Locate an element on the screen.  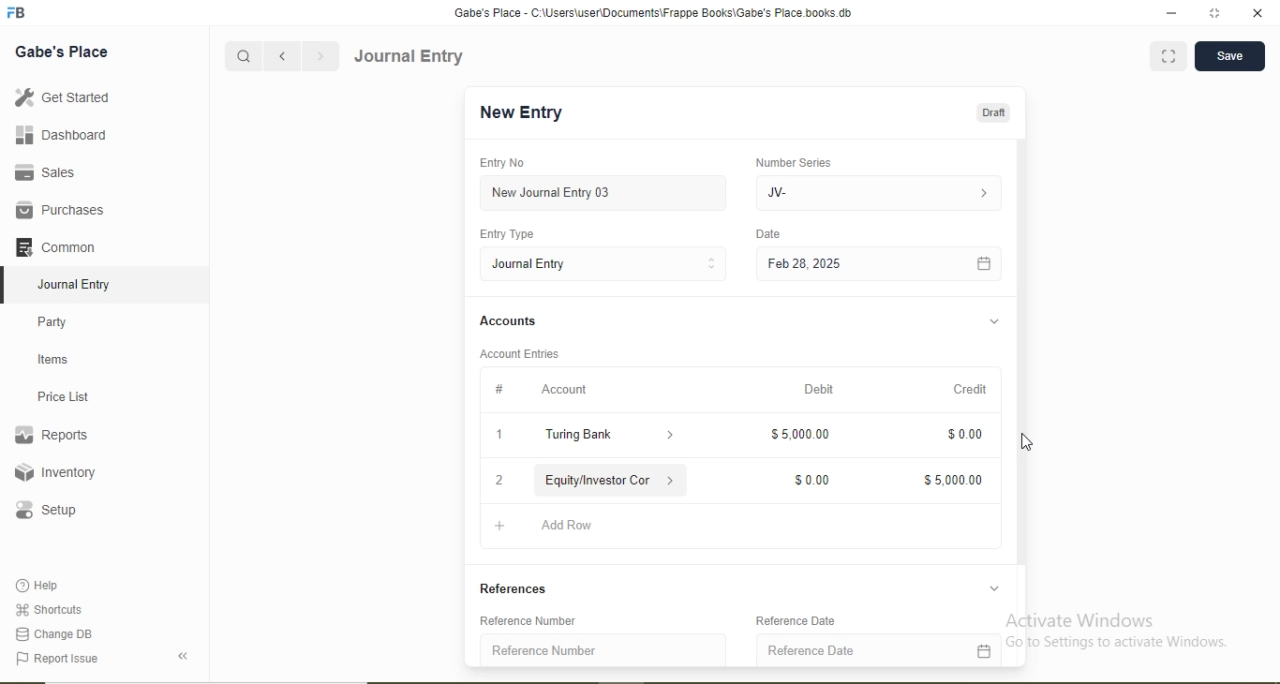
Scroll bar is located at coordinates (1021, 386).